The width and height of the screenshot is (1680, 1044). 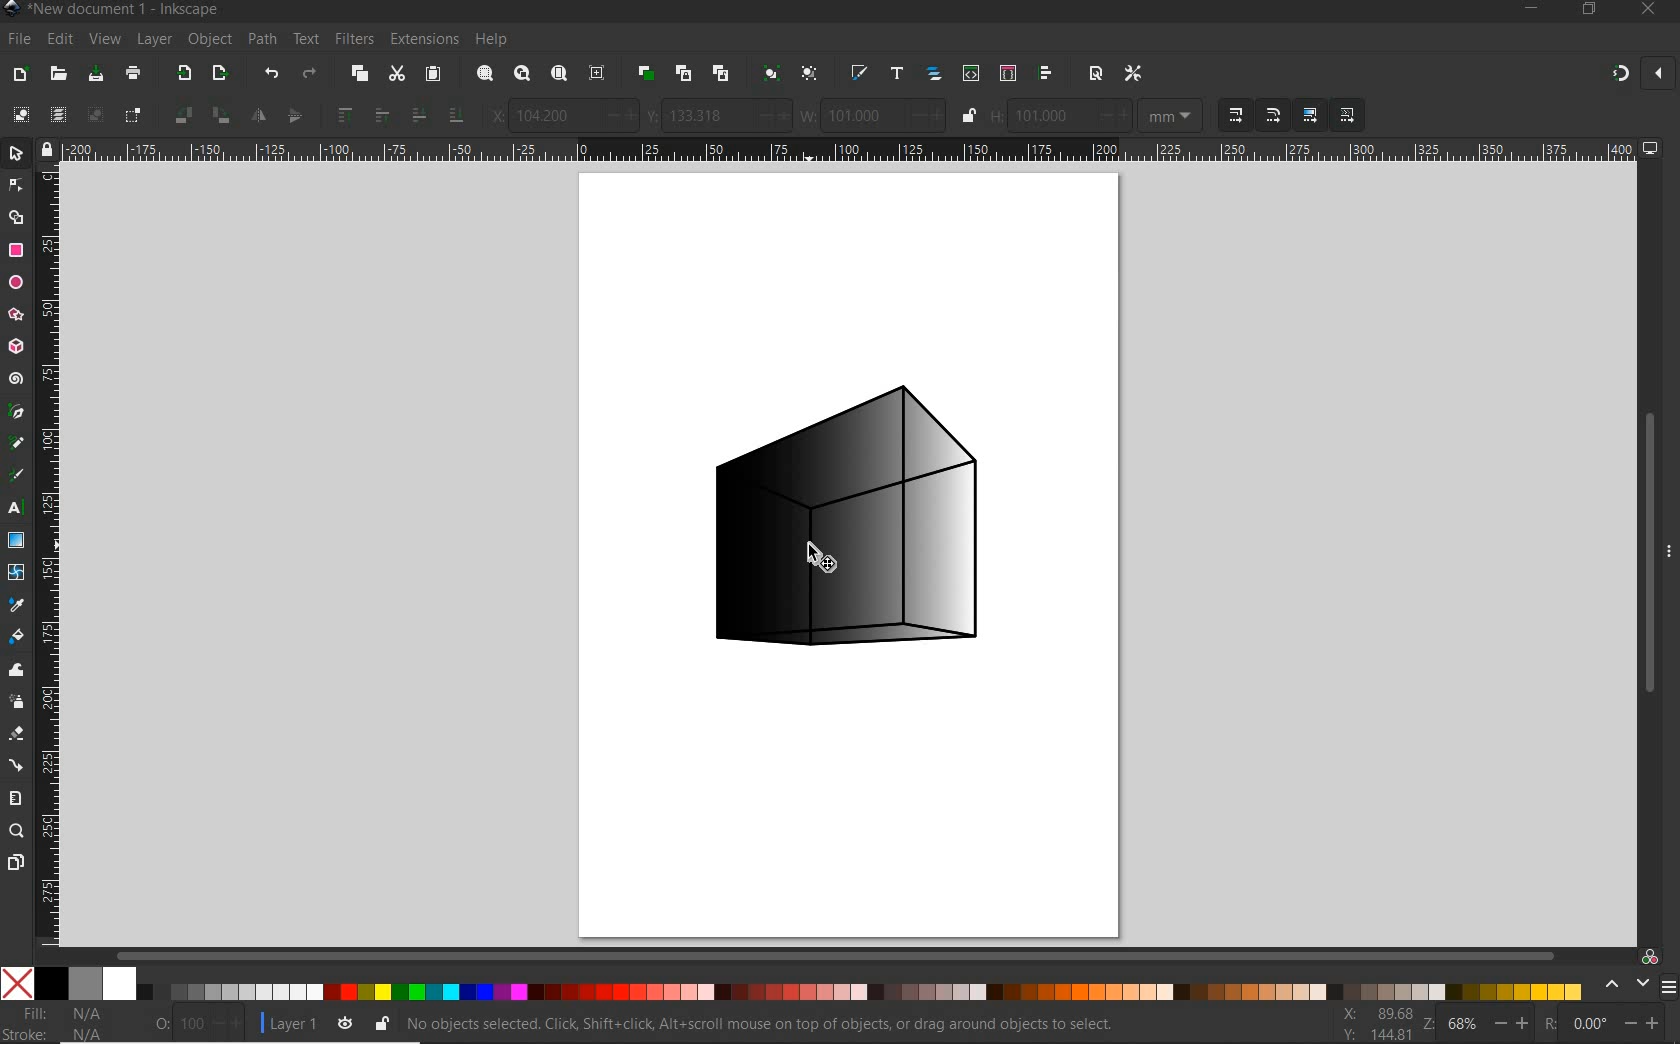 What do you see at coordinates (1095, 74) in the screenshot?
I see `OPEN DOCUMENTS PROPERTIES` at bounding box center [1095, 74].